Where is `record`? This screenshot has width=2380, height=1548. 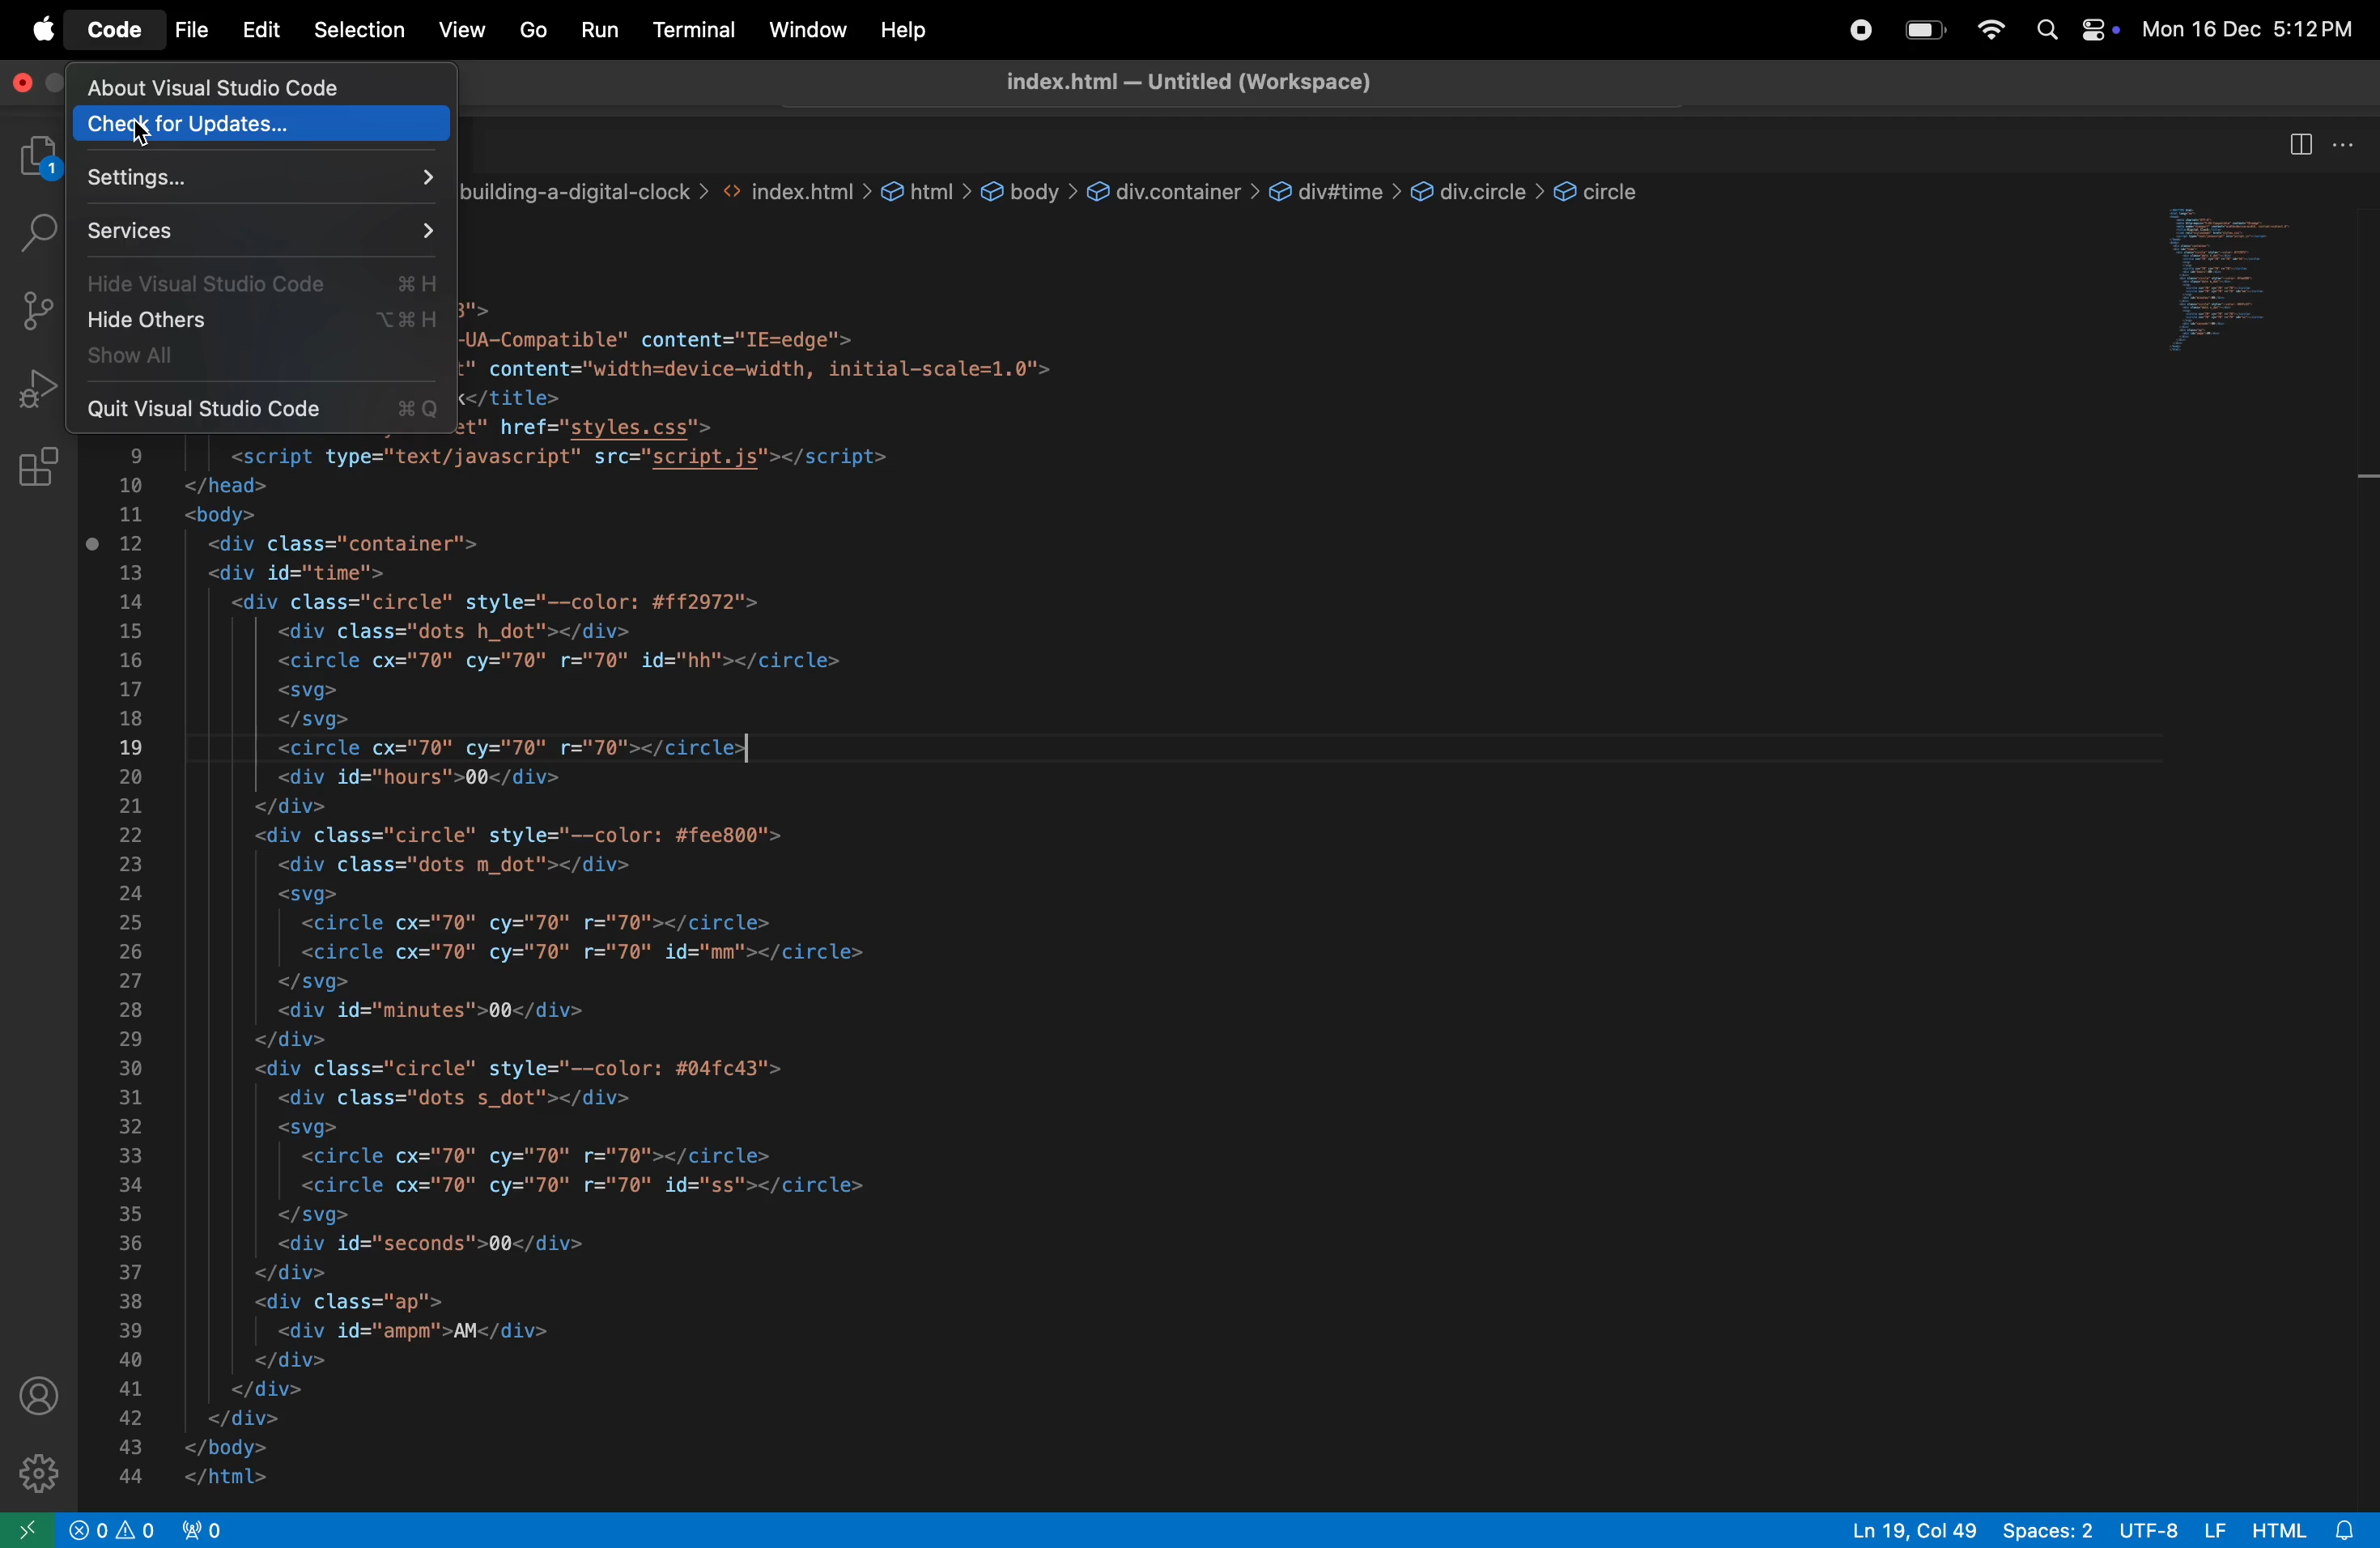
record is located at coordinates (1863, 25).